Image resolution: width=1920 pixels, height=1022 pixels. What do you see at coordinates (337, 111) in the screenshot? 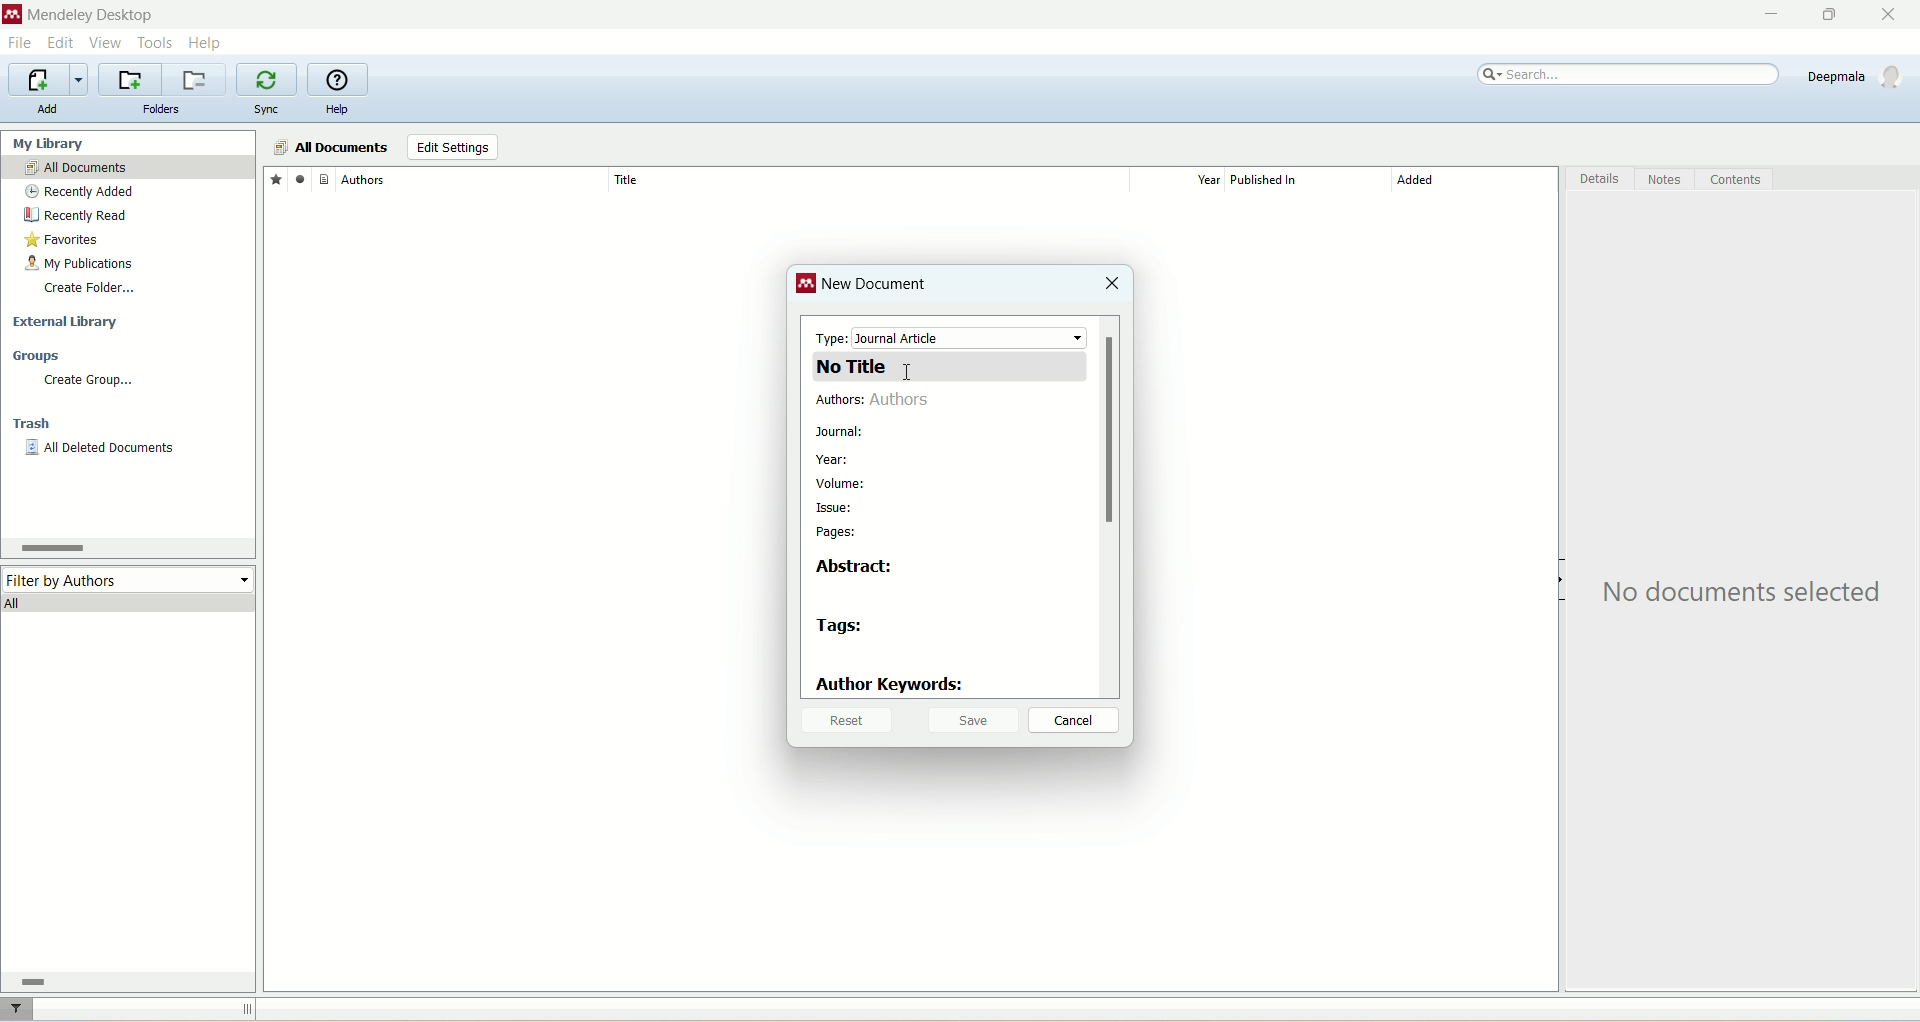
I see `help` at bounding box center [337, 111].